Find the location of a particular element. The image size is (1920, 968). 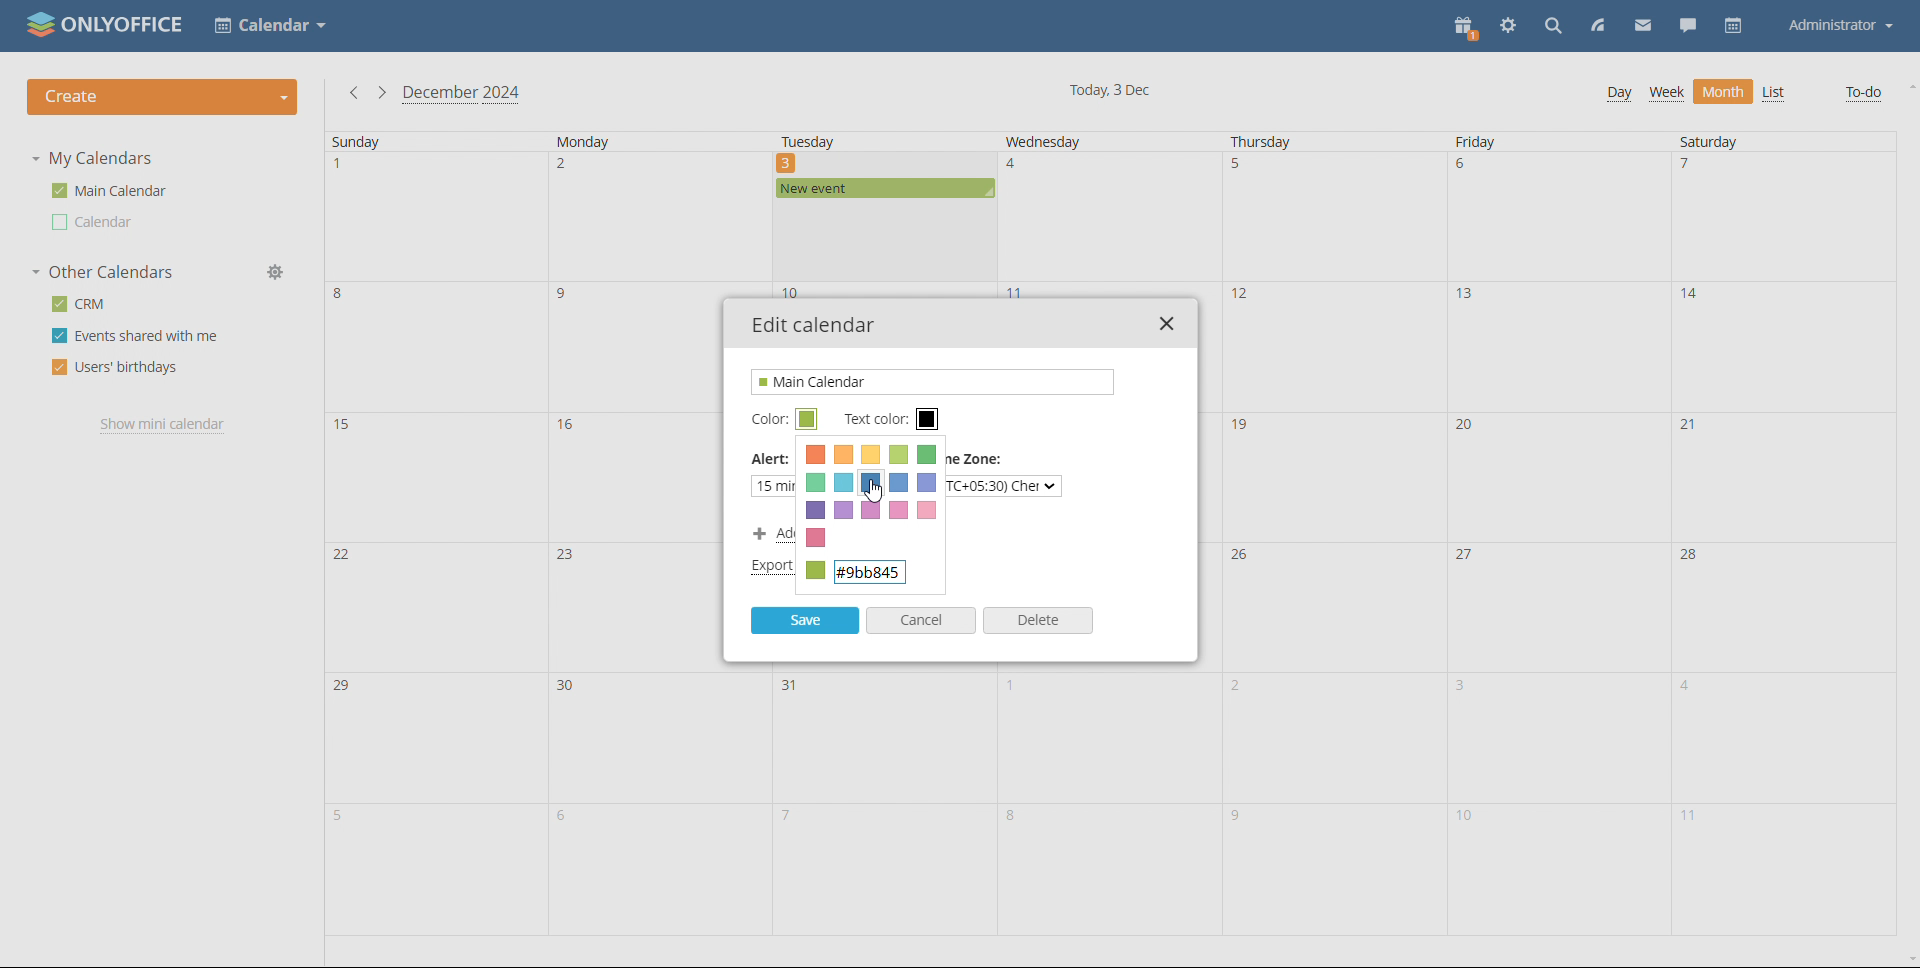

date is located at coordinates (656, 218).